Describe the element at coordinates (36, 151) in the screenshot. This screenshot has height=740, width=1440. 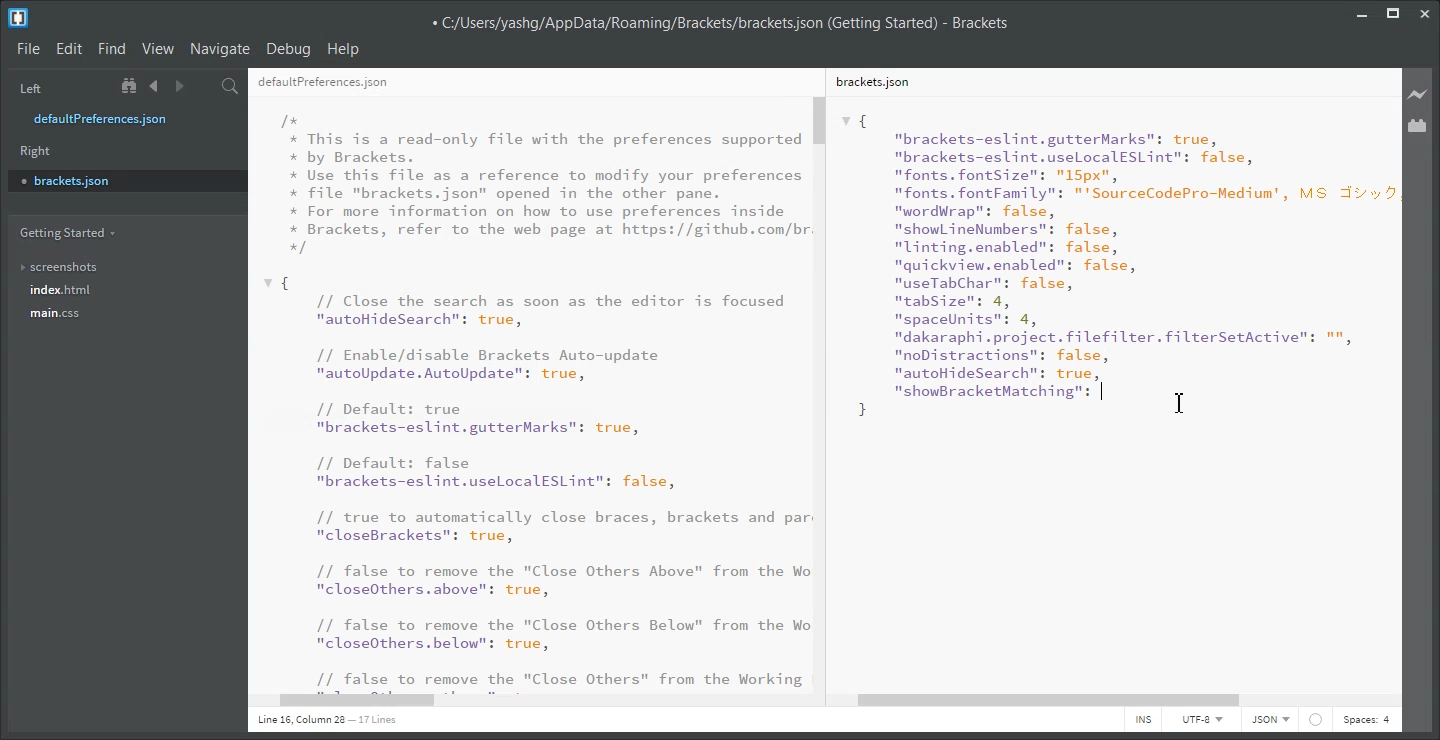
I see `Right` at that location.